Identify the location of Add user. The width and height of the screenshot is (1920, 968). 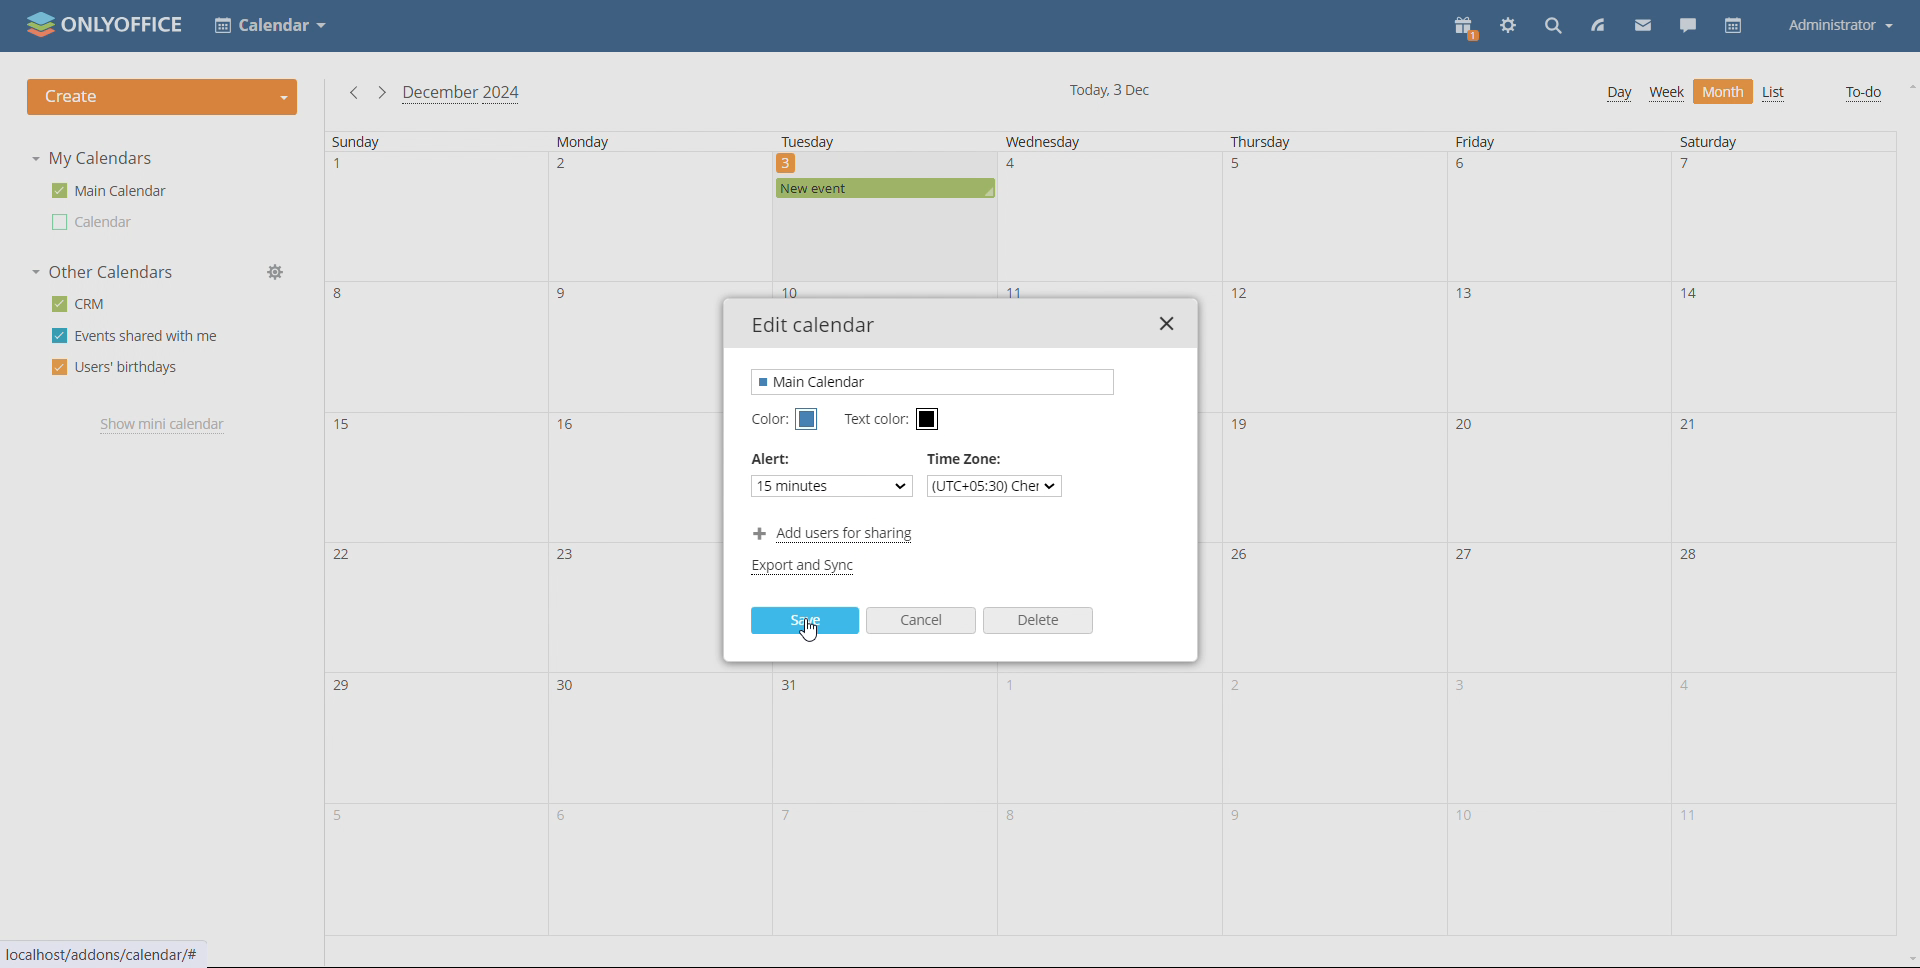
(833, 533).